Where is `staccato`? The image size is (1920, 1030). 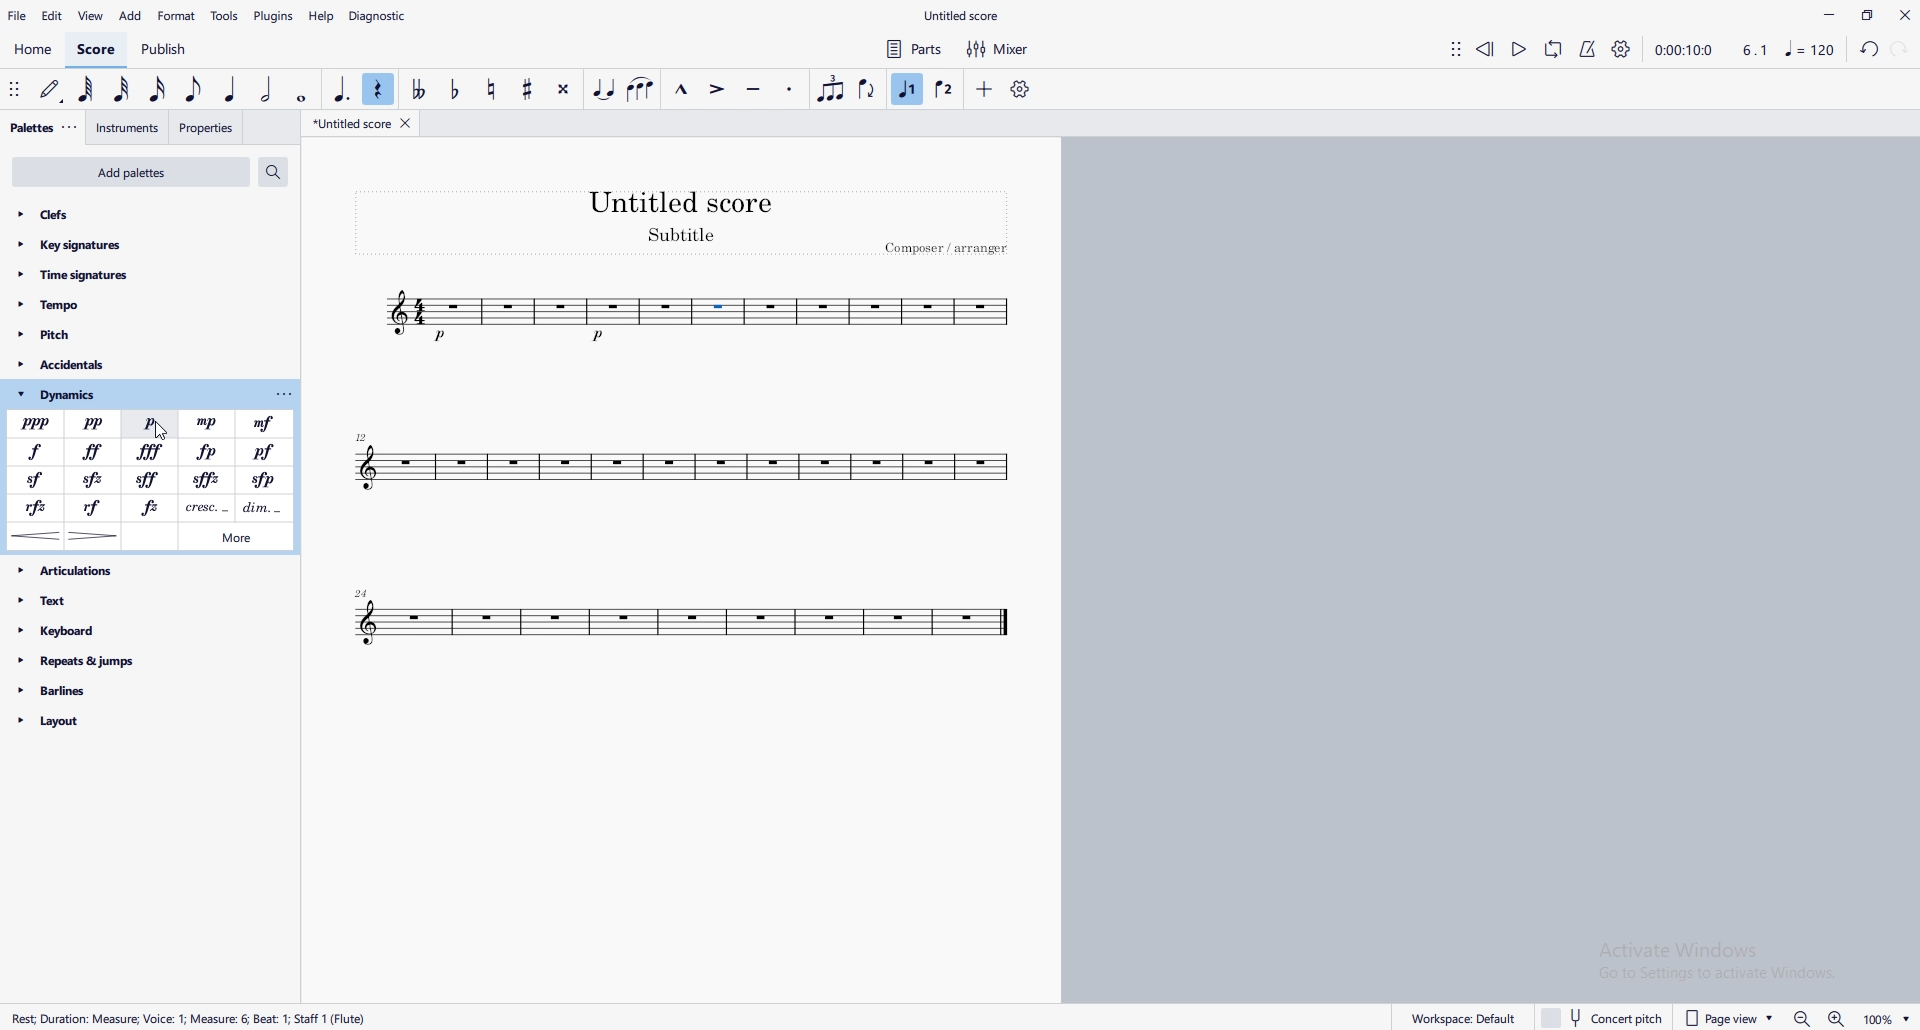 staccato is located at coordinates (788, 89).